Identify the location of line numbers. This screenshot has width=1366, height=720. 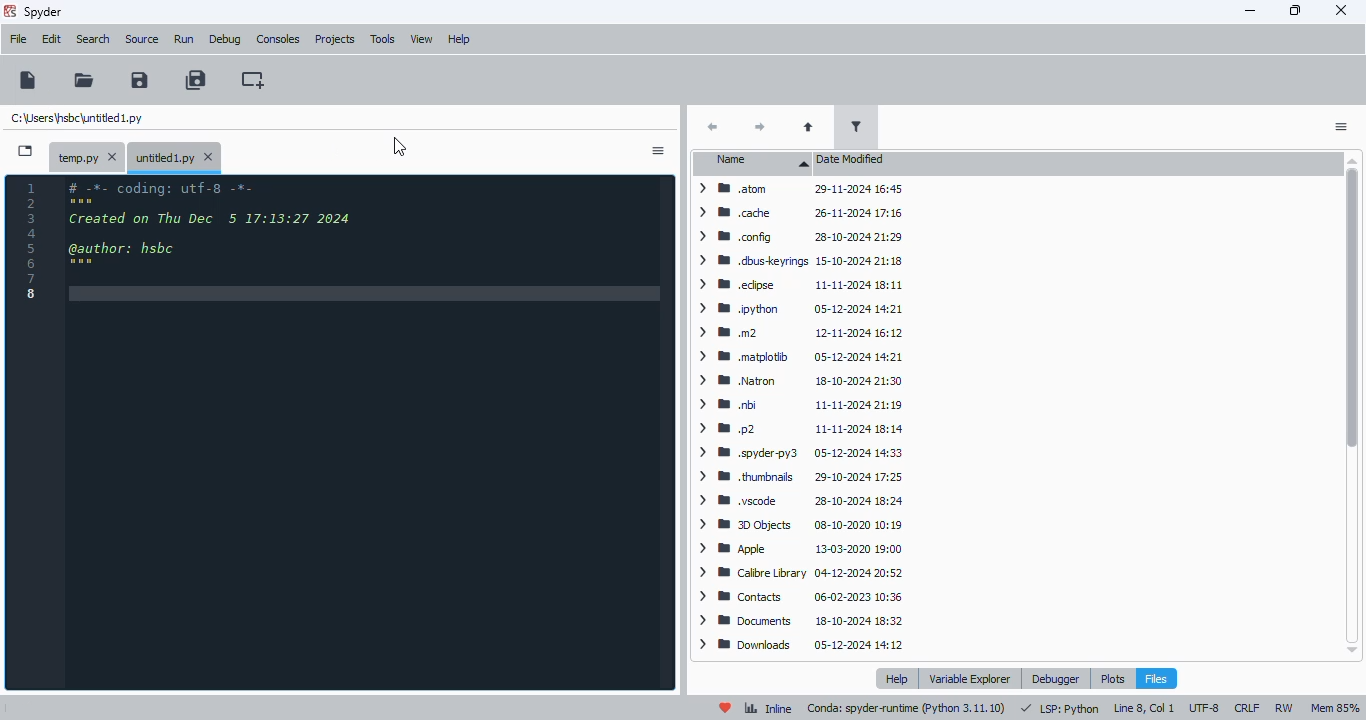
(31, 242).